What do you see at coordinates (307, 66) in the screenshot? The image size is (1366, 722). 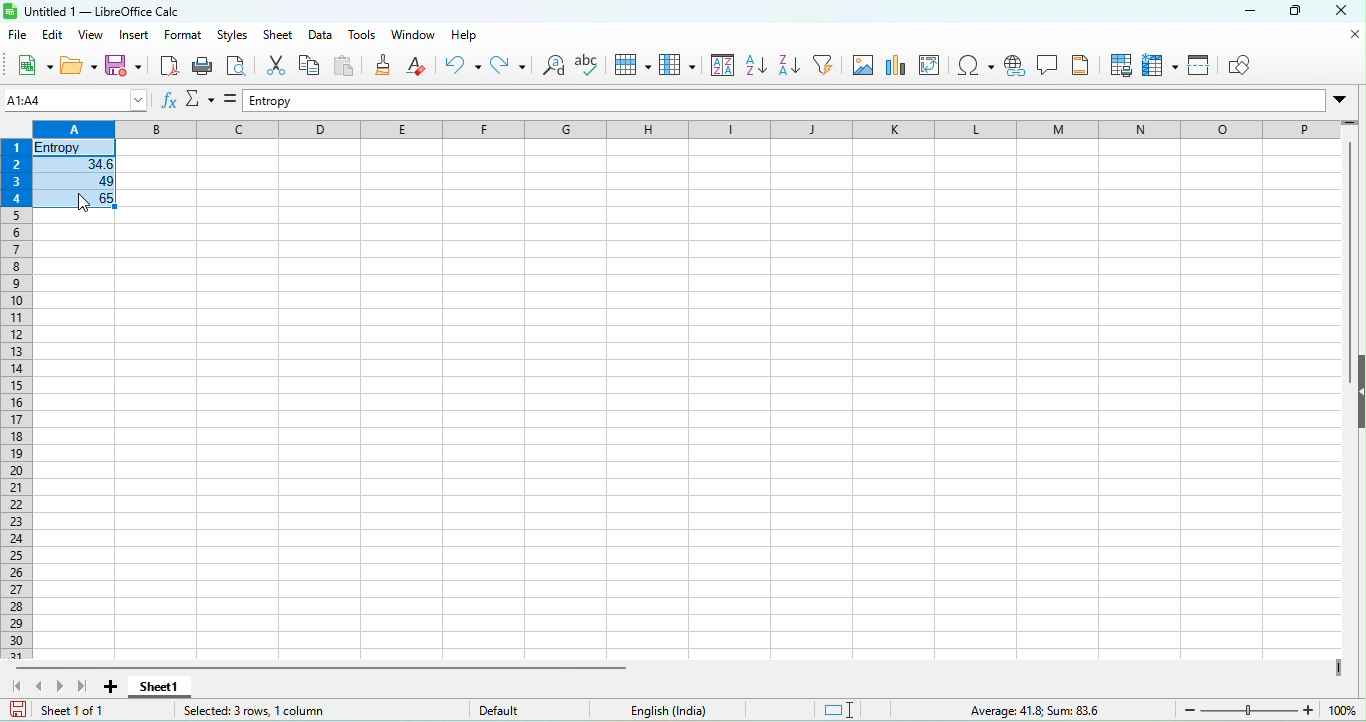 I see `copy` at bounding box center [307, 66].